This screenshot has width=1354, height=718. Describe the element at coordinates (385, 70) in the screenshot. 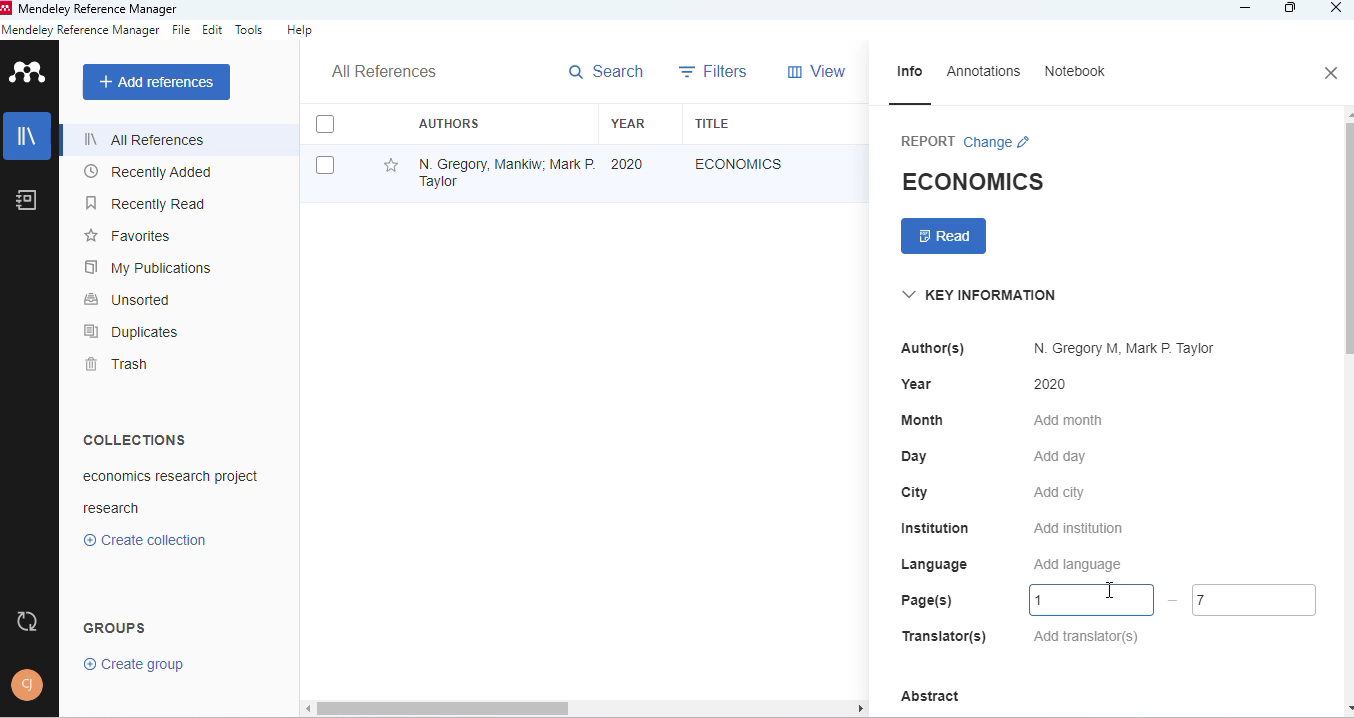

I see `all references` at that location.